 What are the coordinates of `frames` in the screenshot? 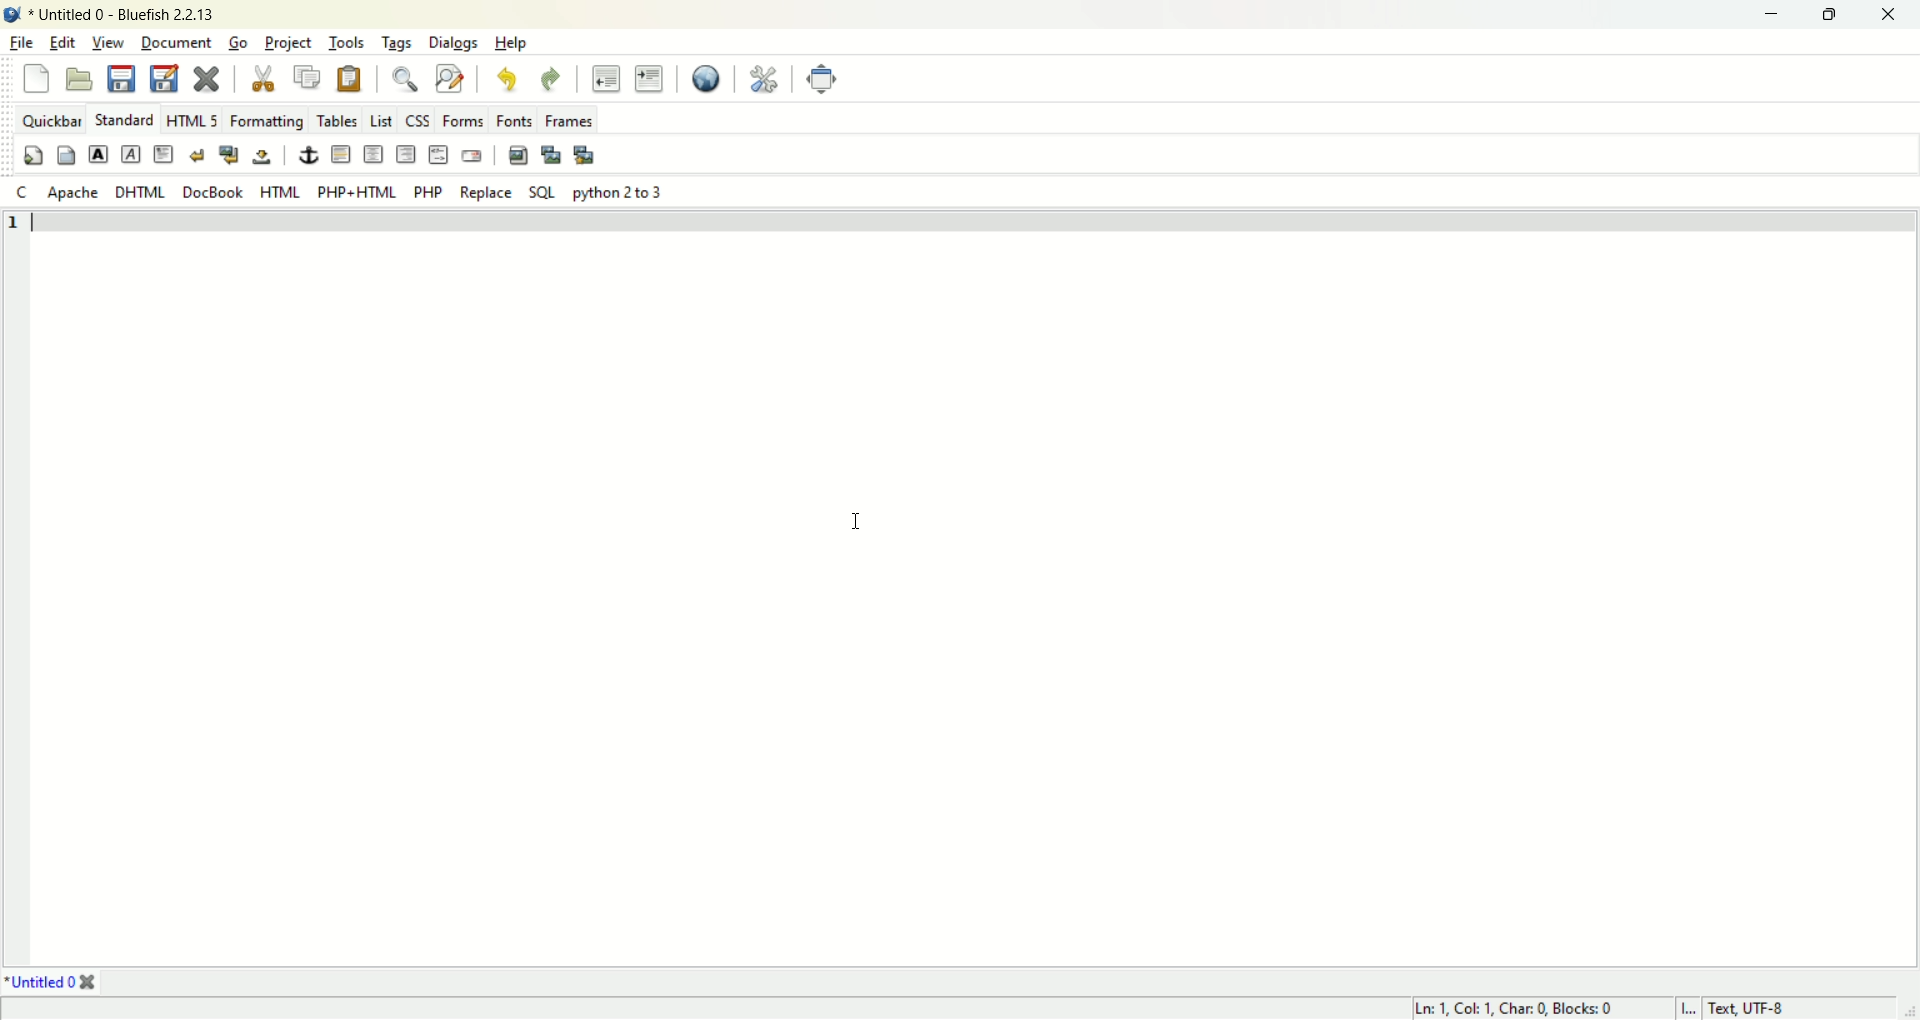 It's located at (571, 122).